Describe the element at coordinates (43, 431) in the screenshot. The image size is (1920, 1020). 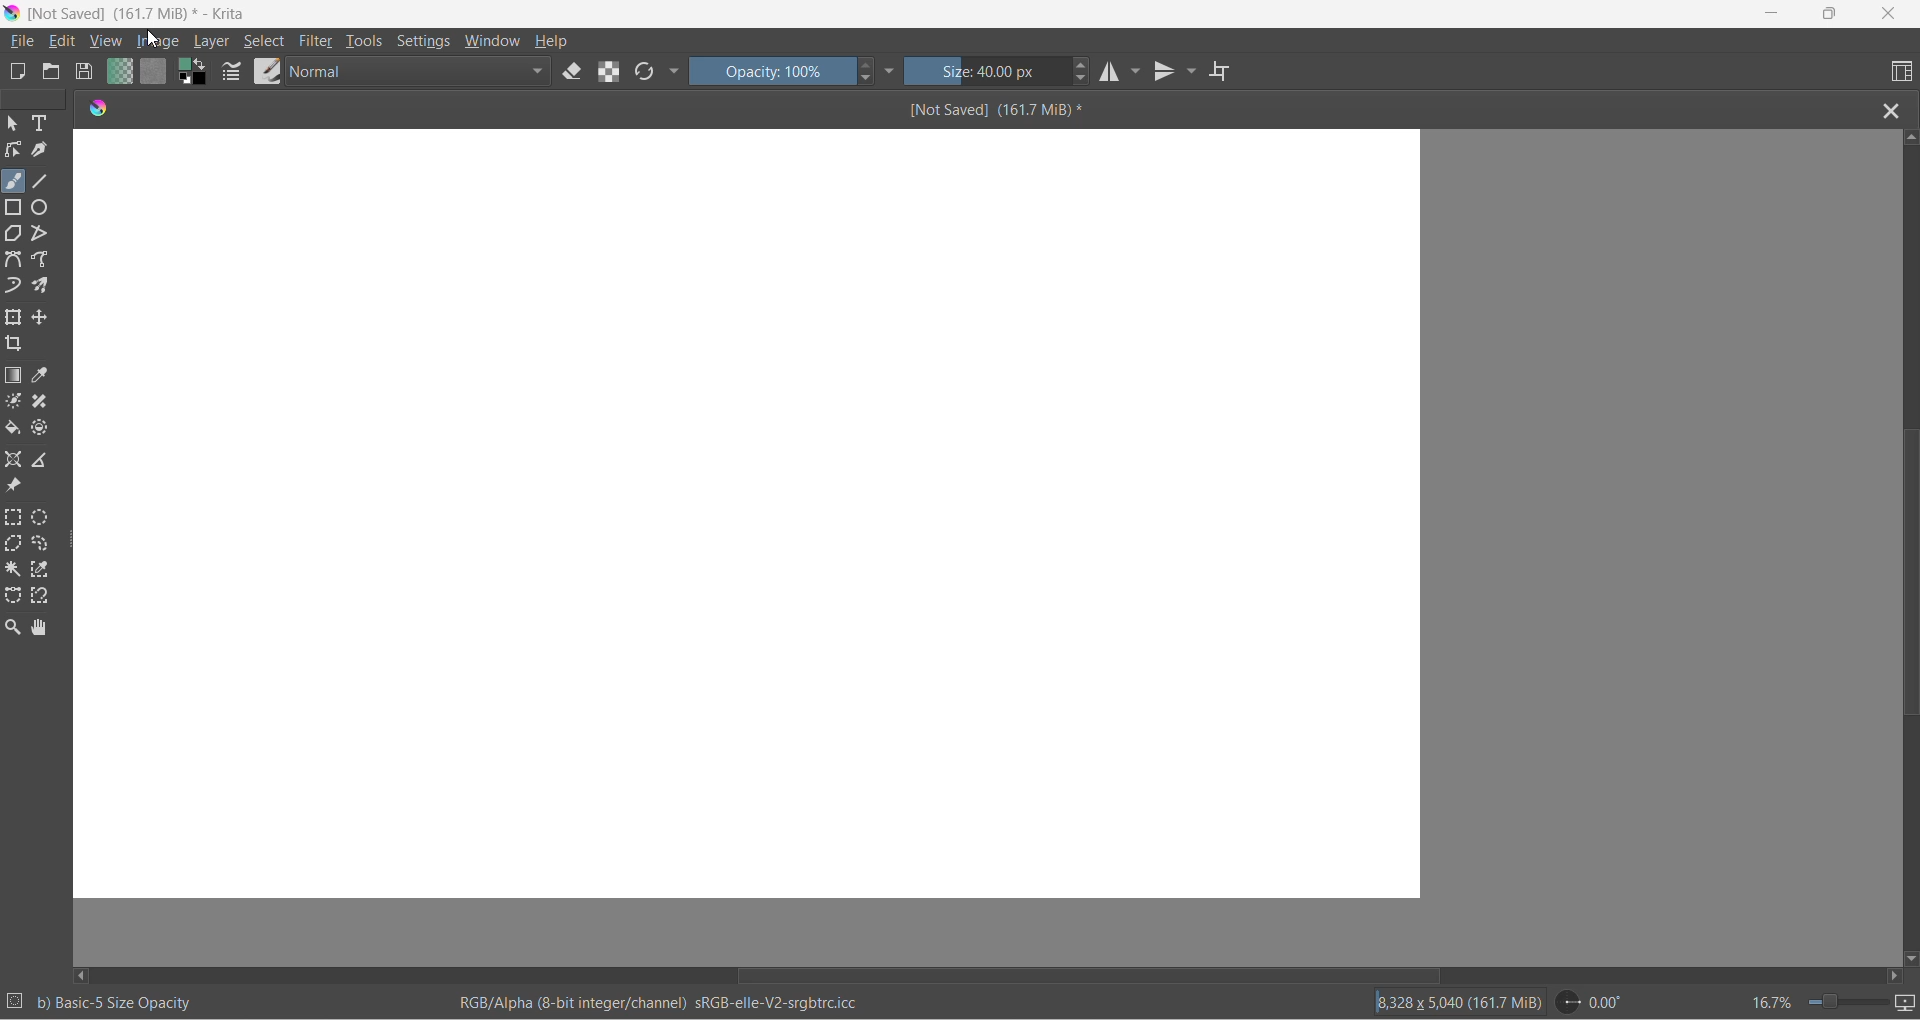
I see `enclose and fill tool` at that location.